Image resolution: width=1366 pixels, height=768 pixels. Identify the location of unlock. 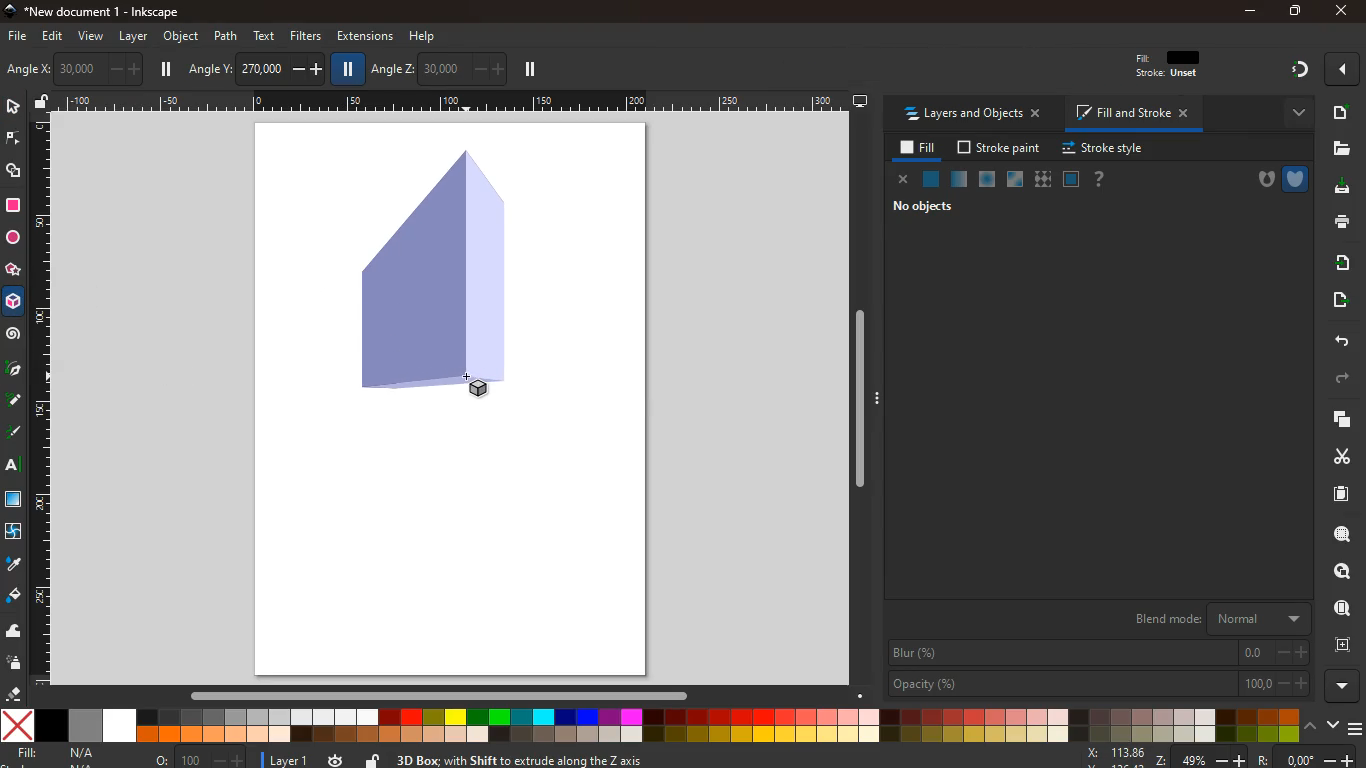
(42, 103).